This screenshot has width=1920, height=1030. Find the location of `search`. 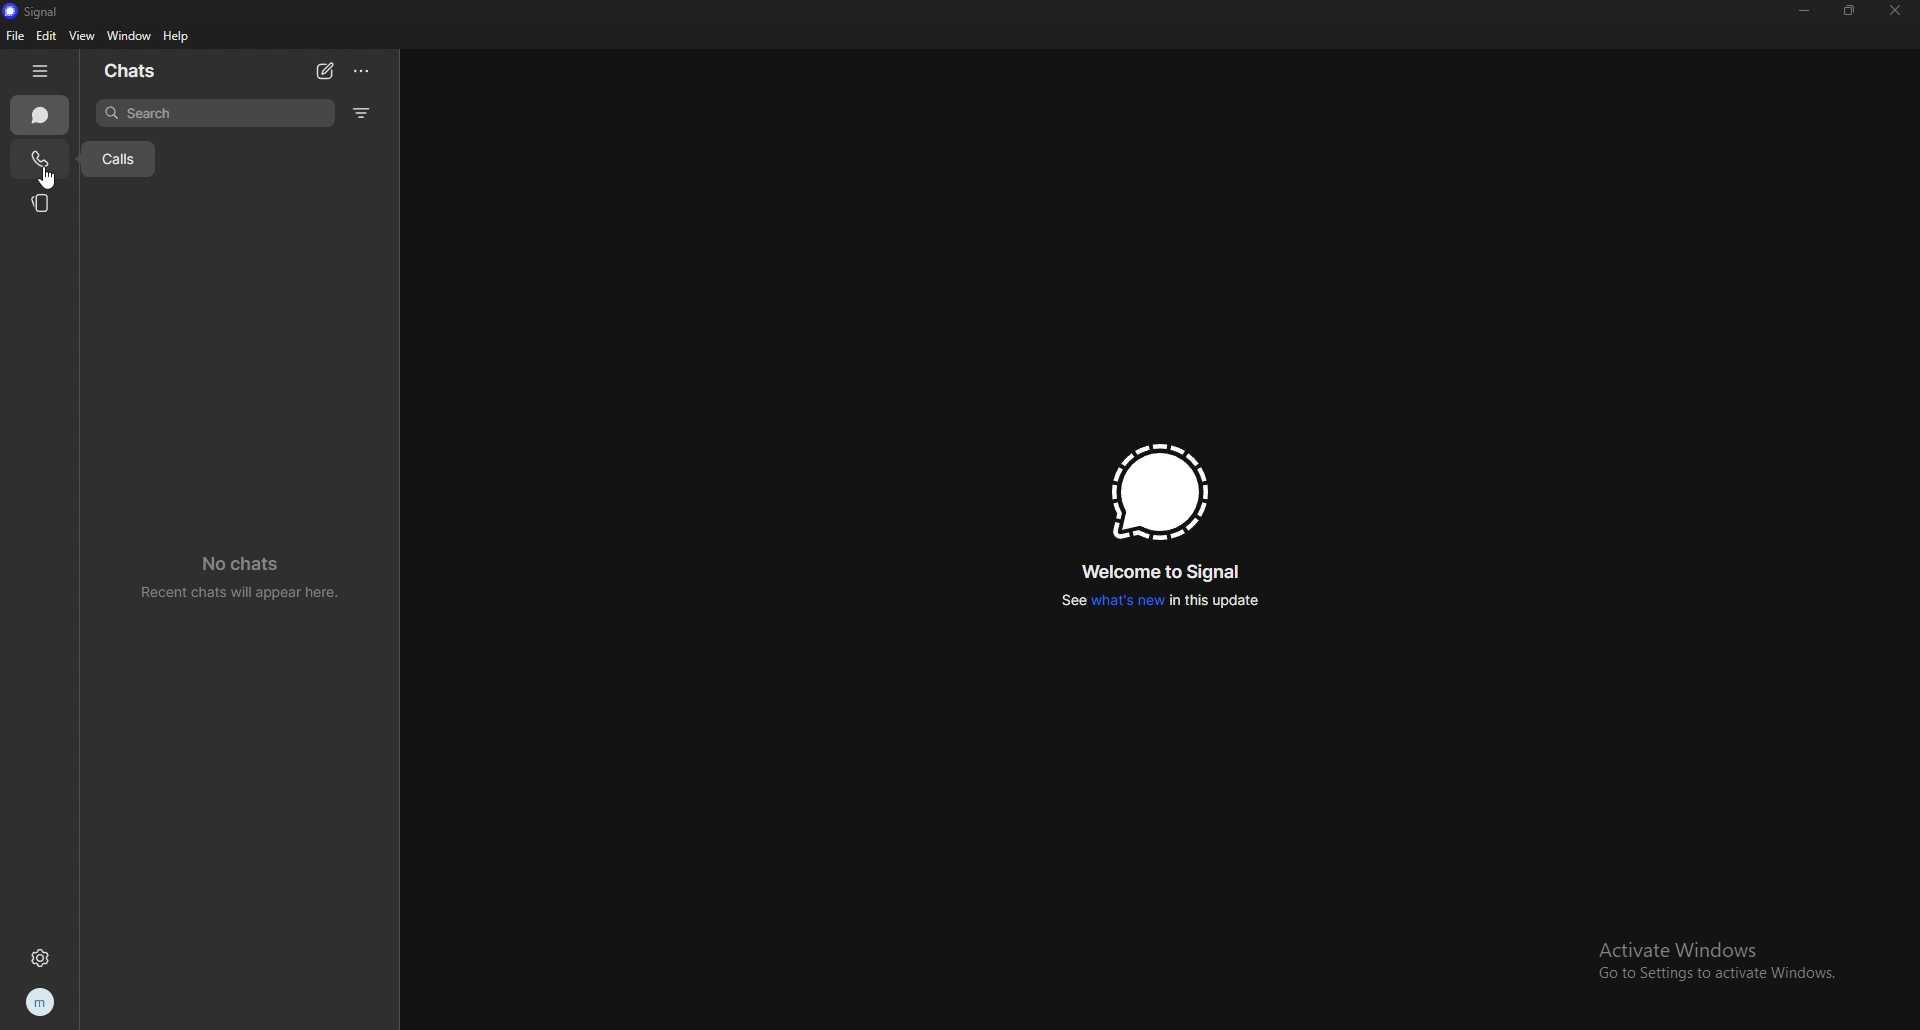

search is located at coordinates (215, 114).